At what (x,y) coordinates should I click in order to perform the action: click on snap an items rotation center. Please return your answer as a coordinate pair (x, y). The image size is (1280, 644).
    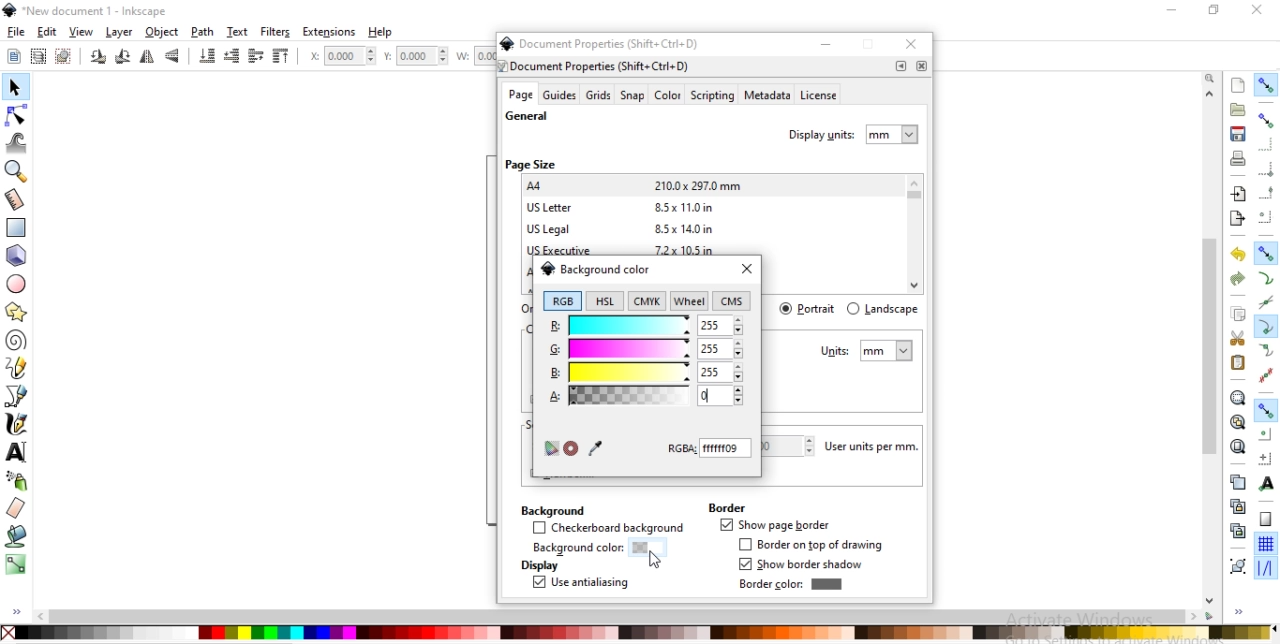
    Looking at the image, I should click on (1266, 458).